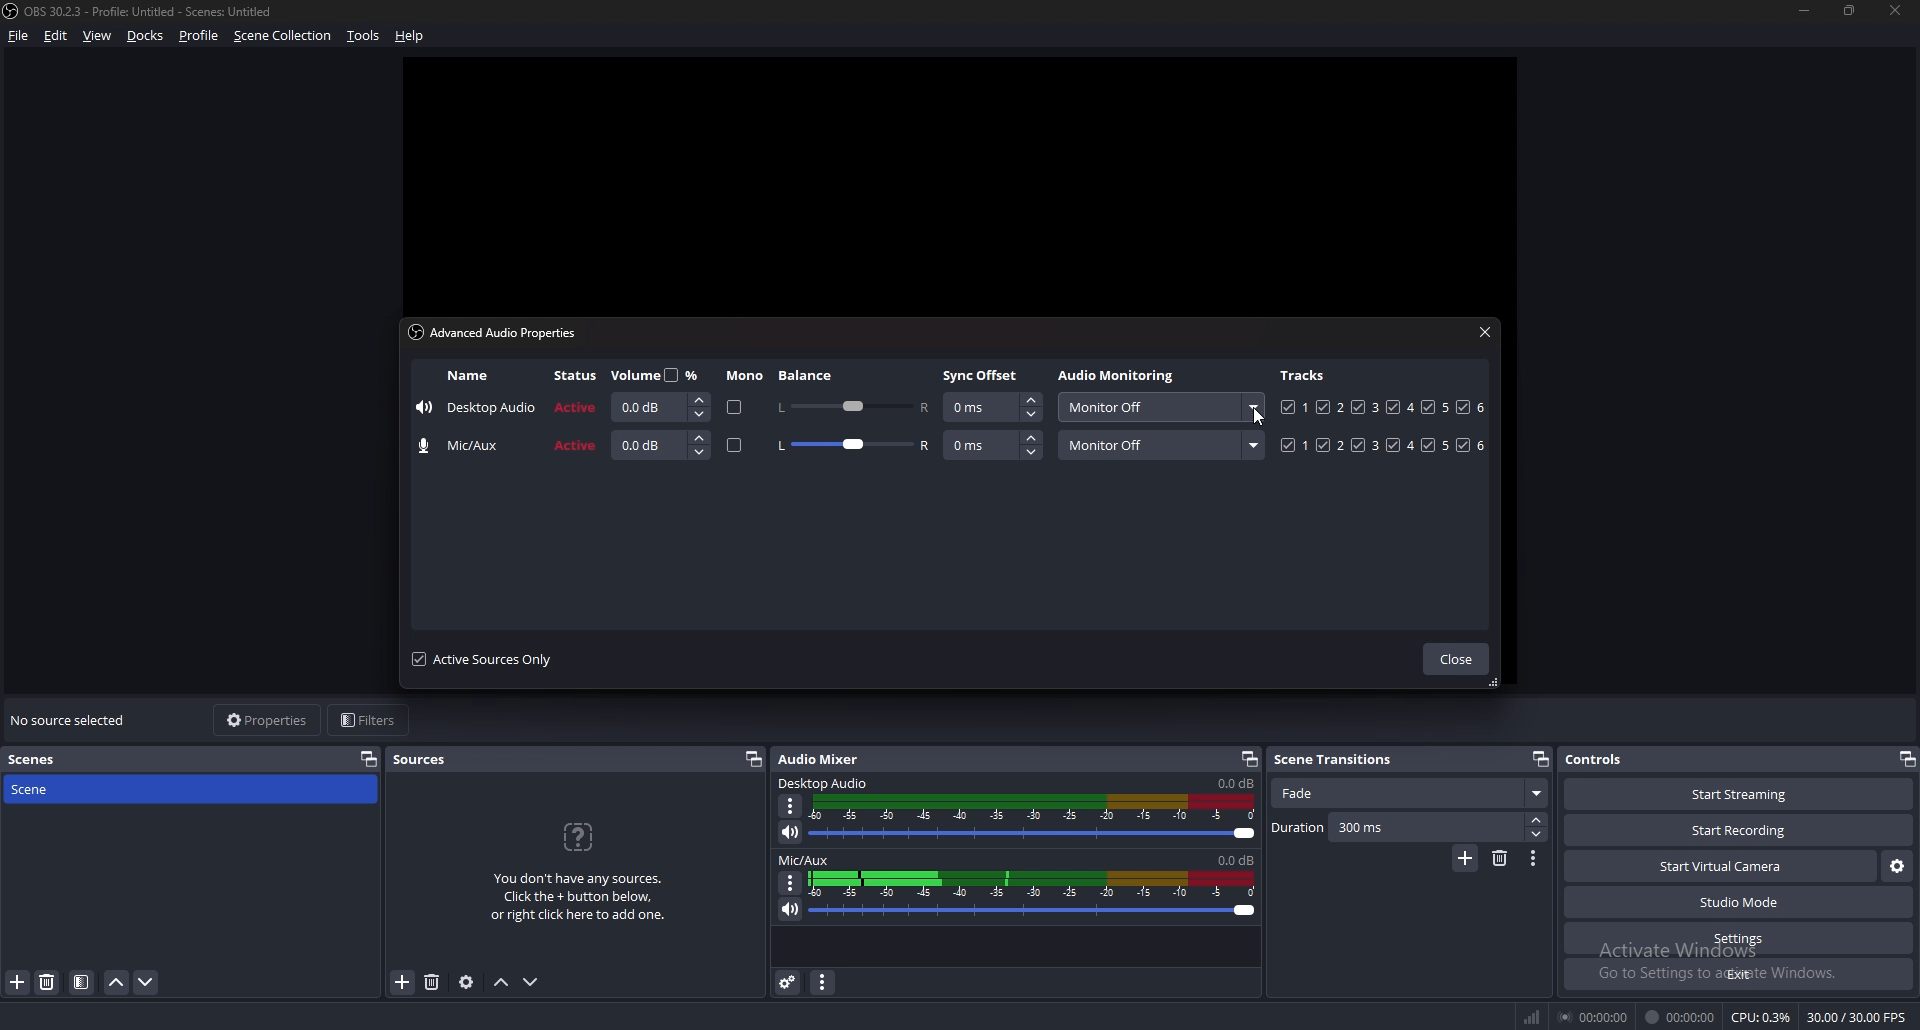  I want to click on stuatus, so click(578, 376).